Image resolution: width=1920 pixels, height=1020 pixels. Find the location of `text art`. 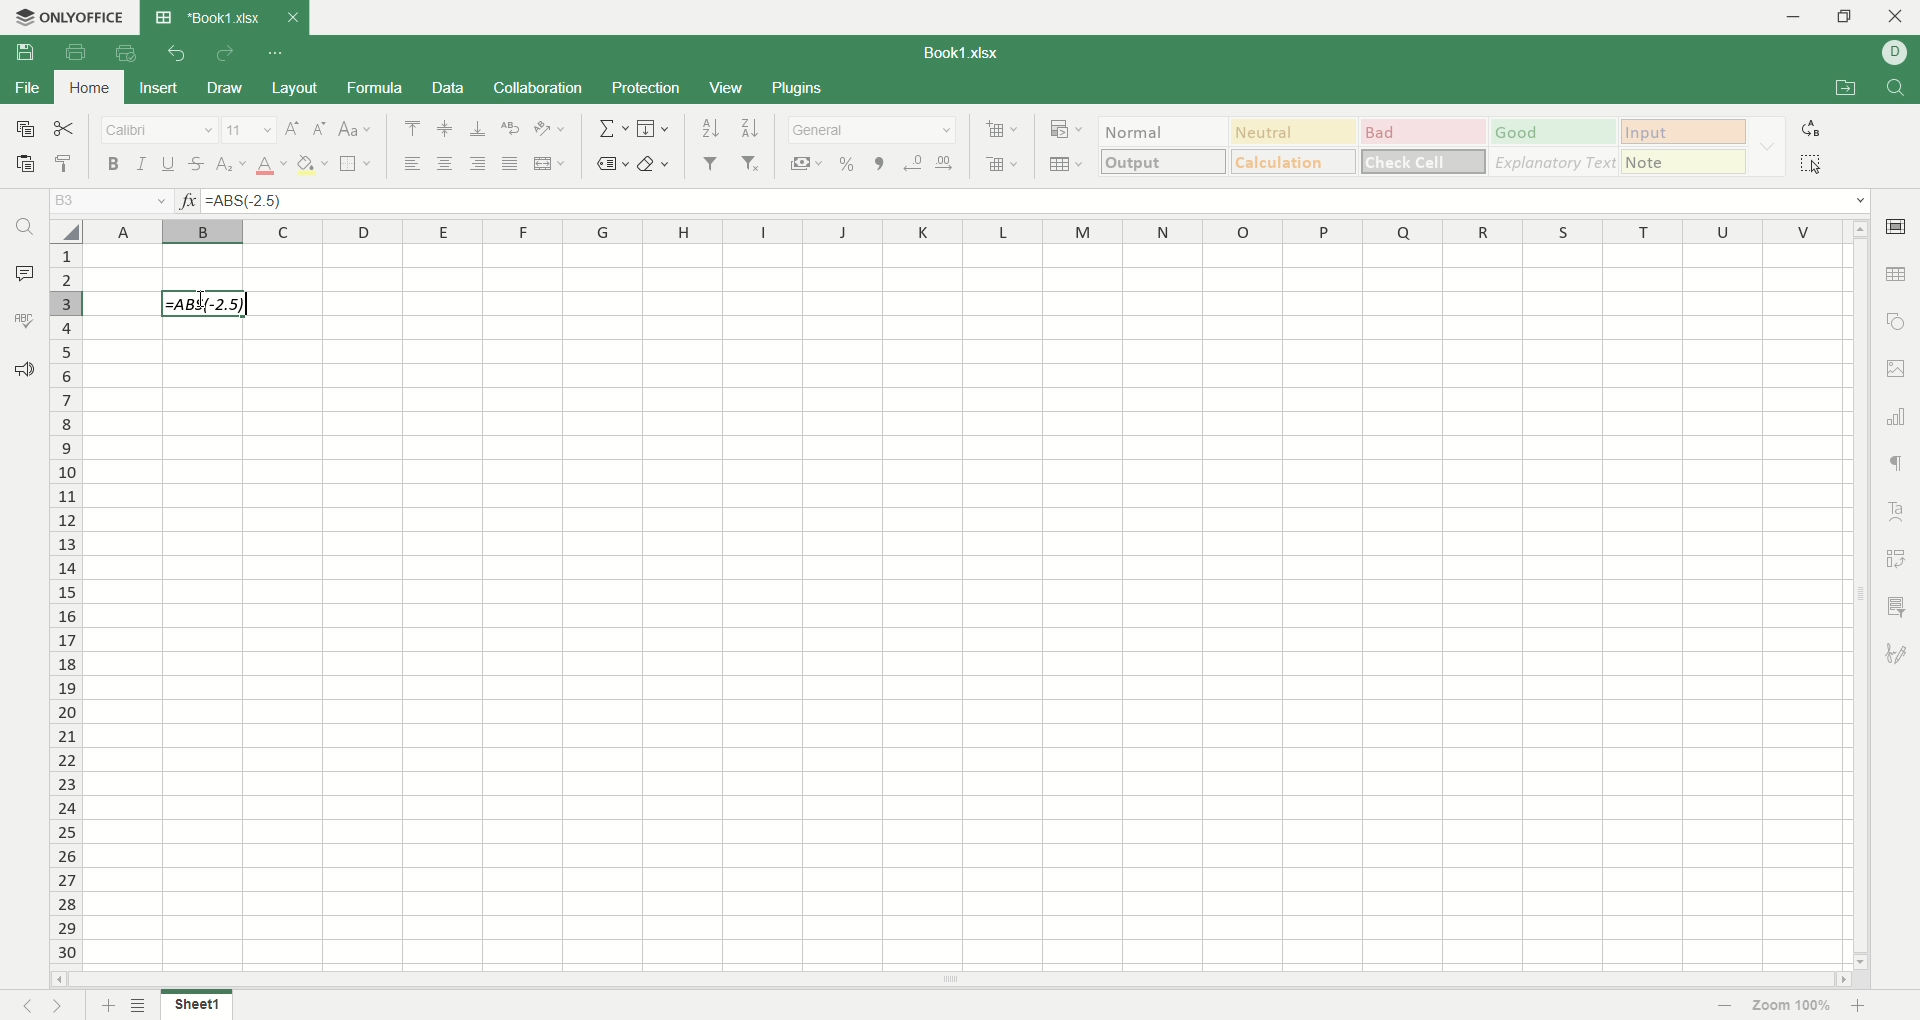

text art is located at coordinates (1900, 512).